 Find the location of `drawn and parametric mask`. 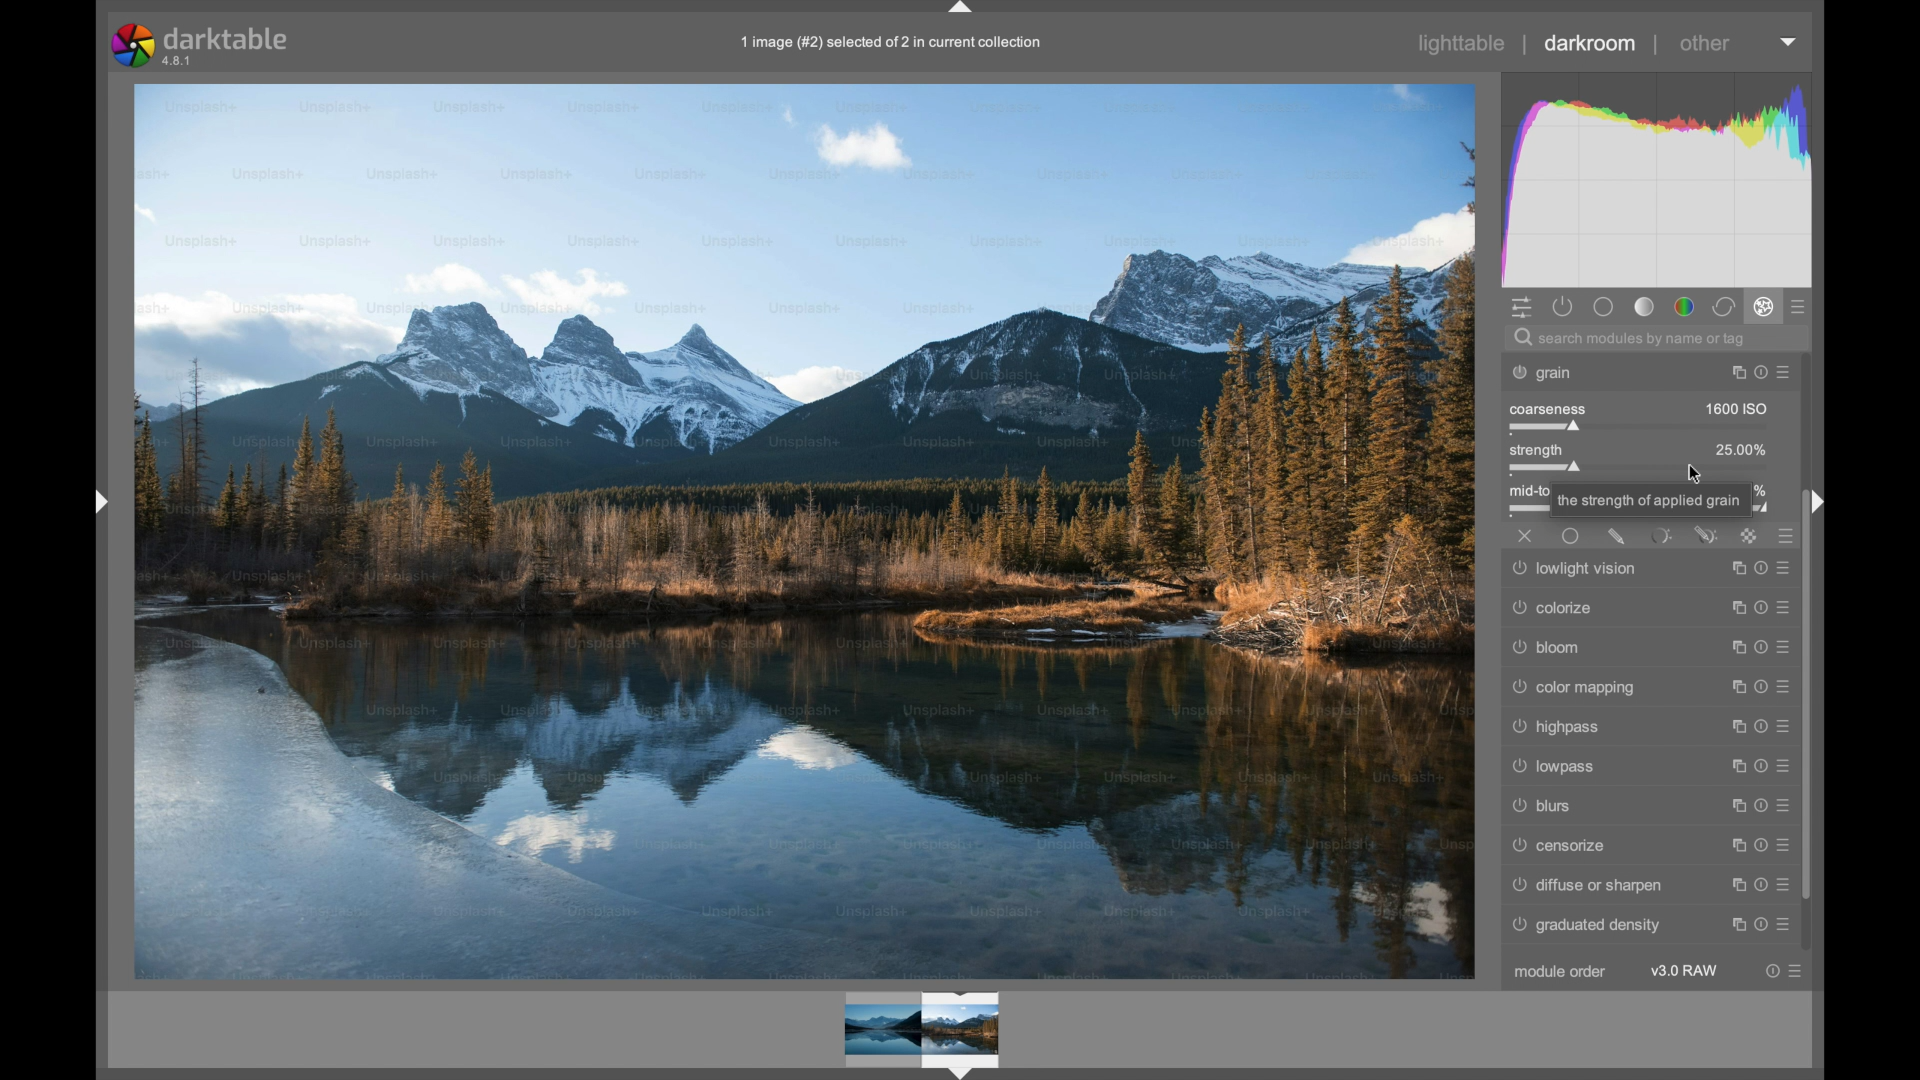

drawn and parametric mask is located at coordinates (1708, 534).